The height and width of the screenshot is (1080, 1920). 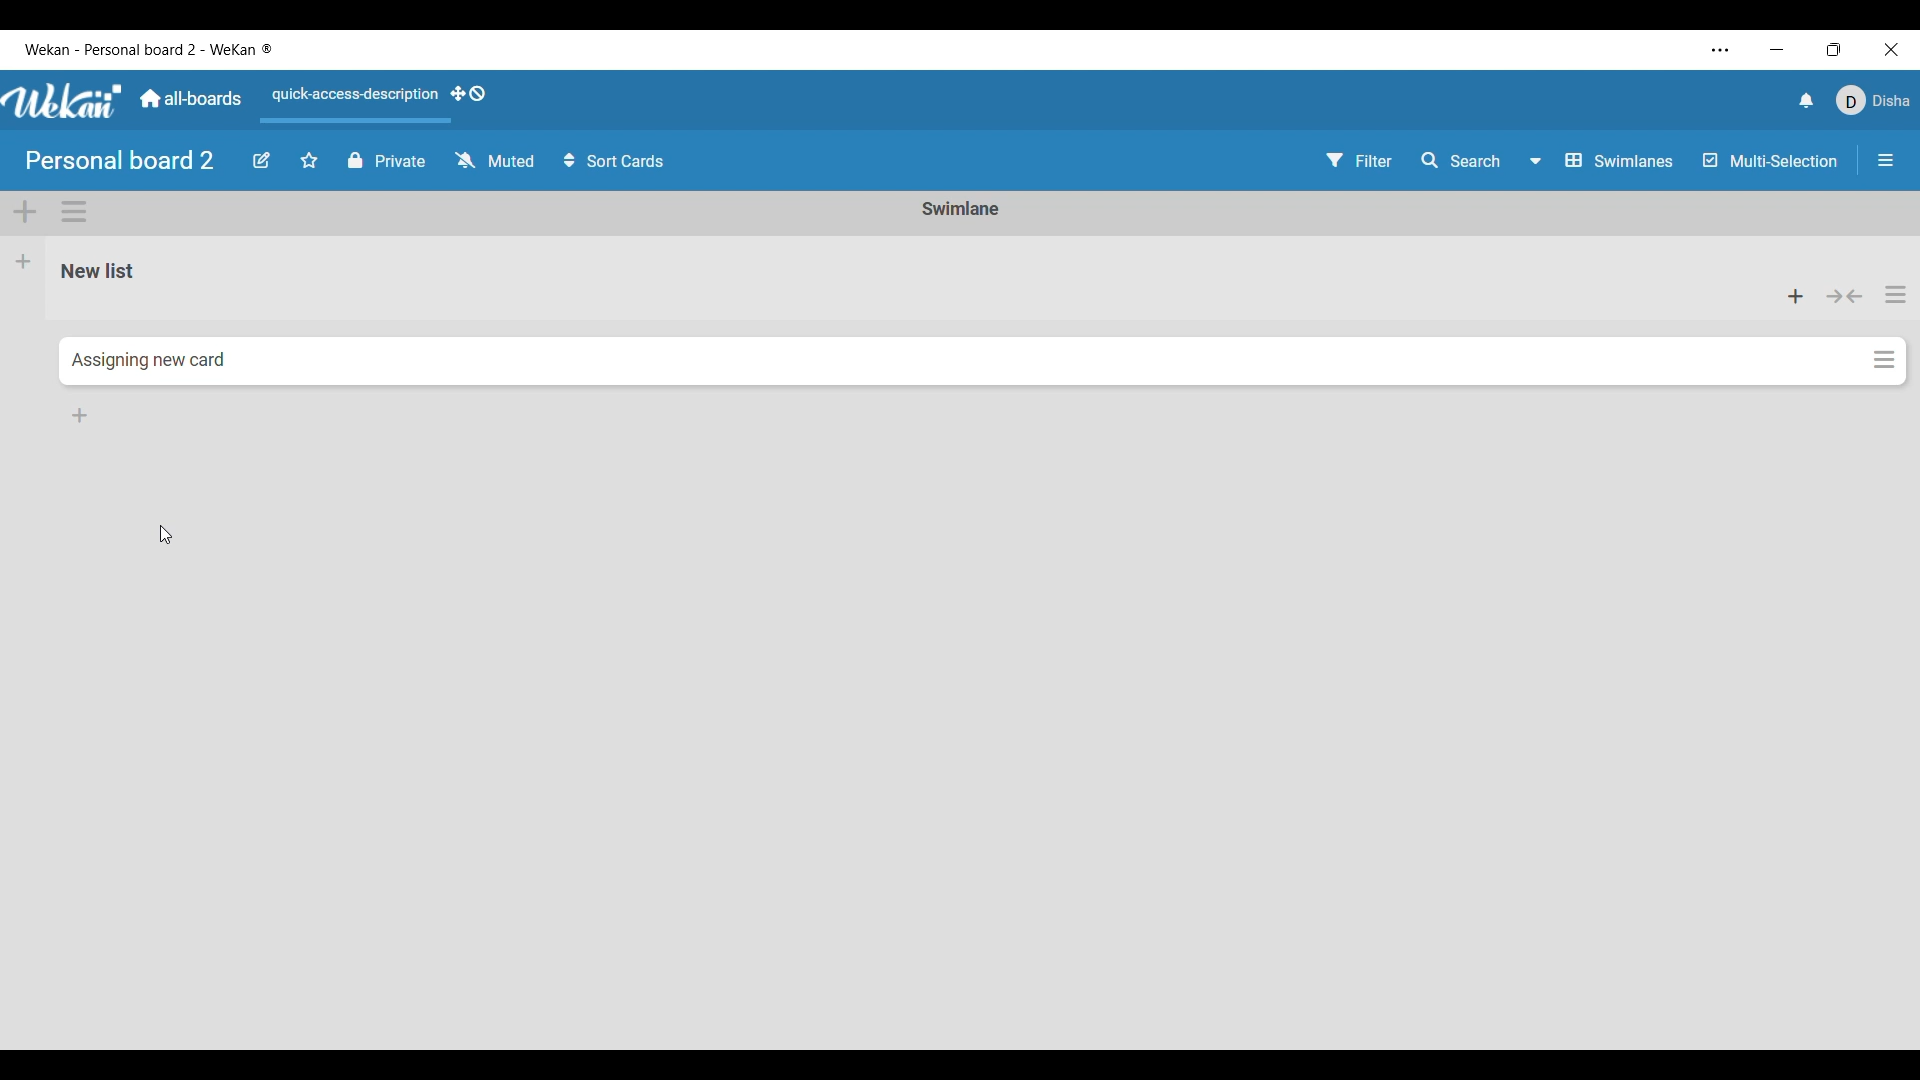 What do you see at coordinates (1777, 50) in the screenshot?
I see `Minimize` at bounding box center [1777, 50].